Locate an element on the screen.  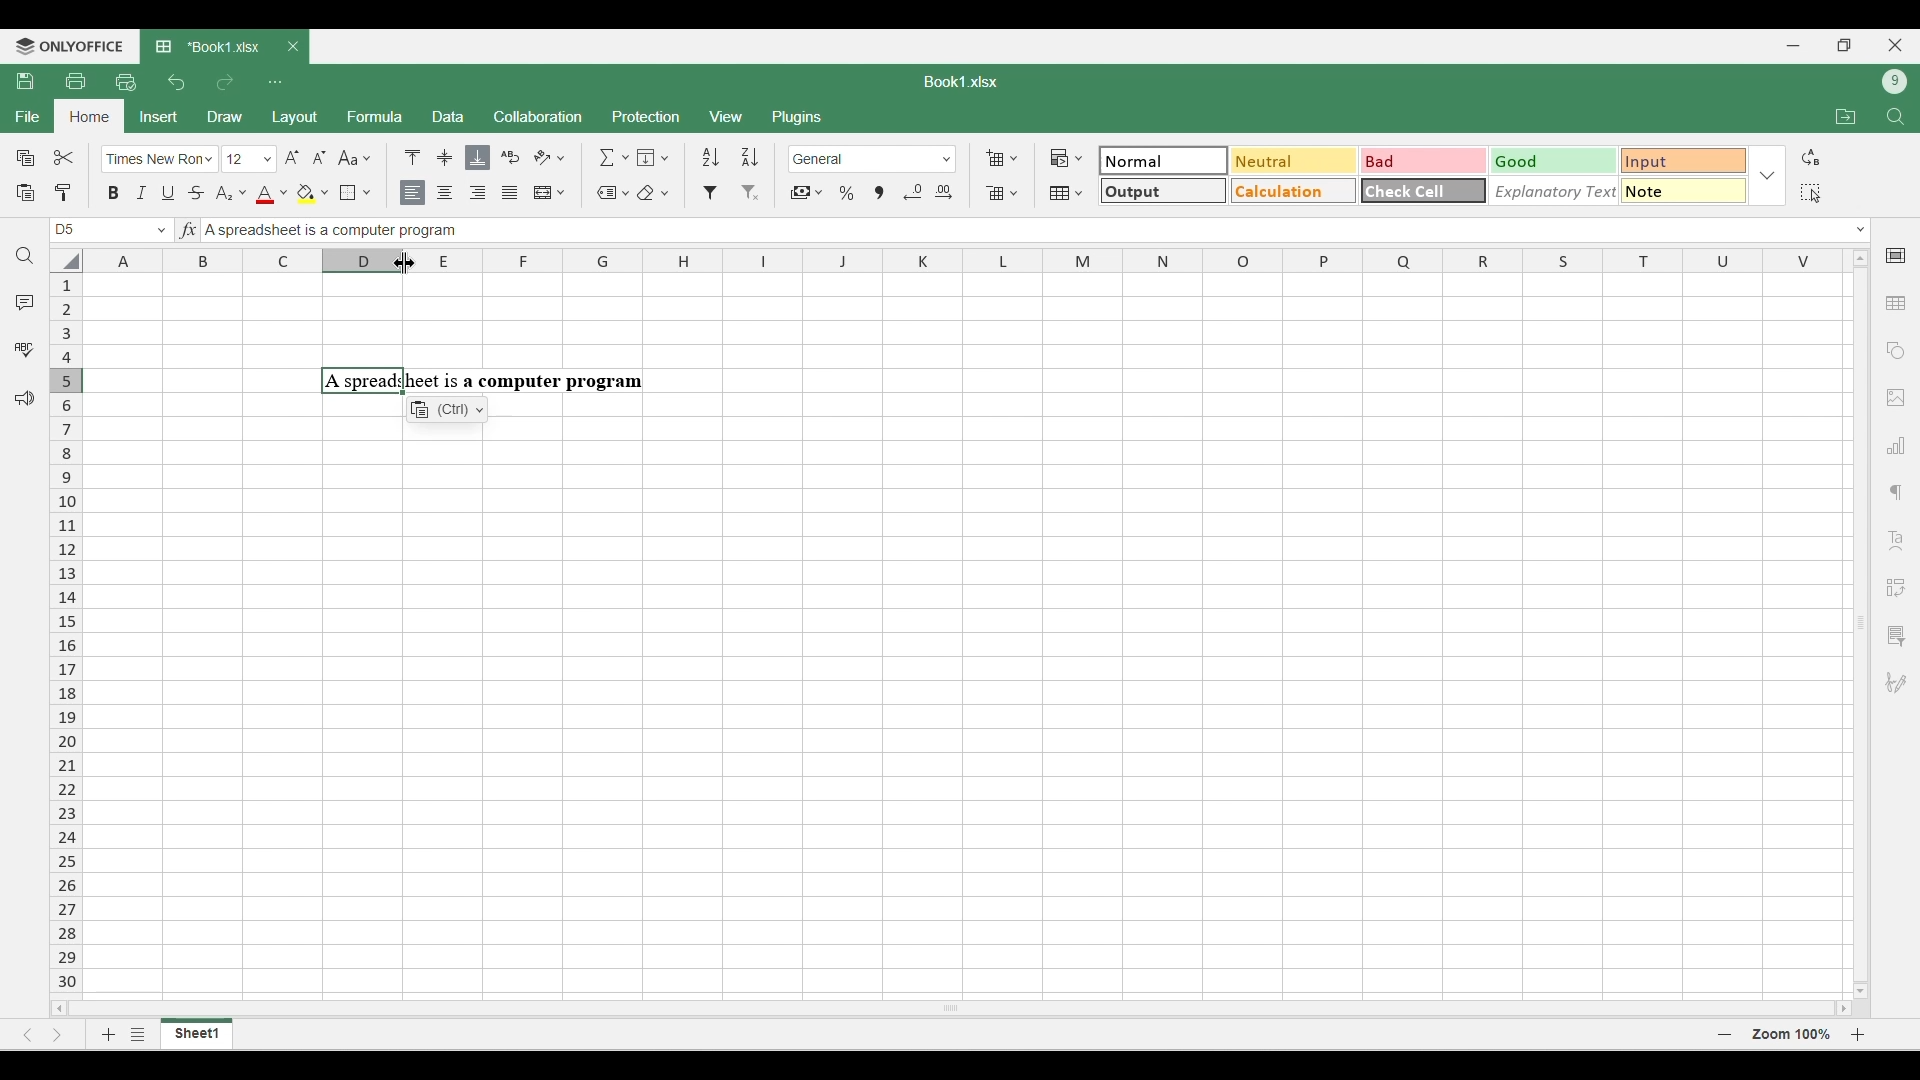
Text setting options is located at coordinates (447, 409).